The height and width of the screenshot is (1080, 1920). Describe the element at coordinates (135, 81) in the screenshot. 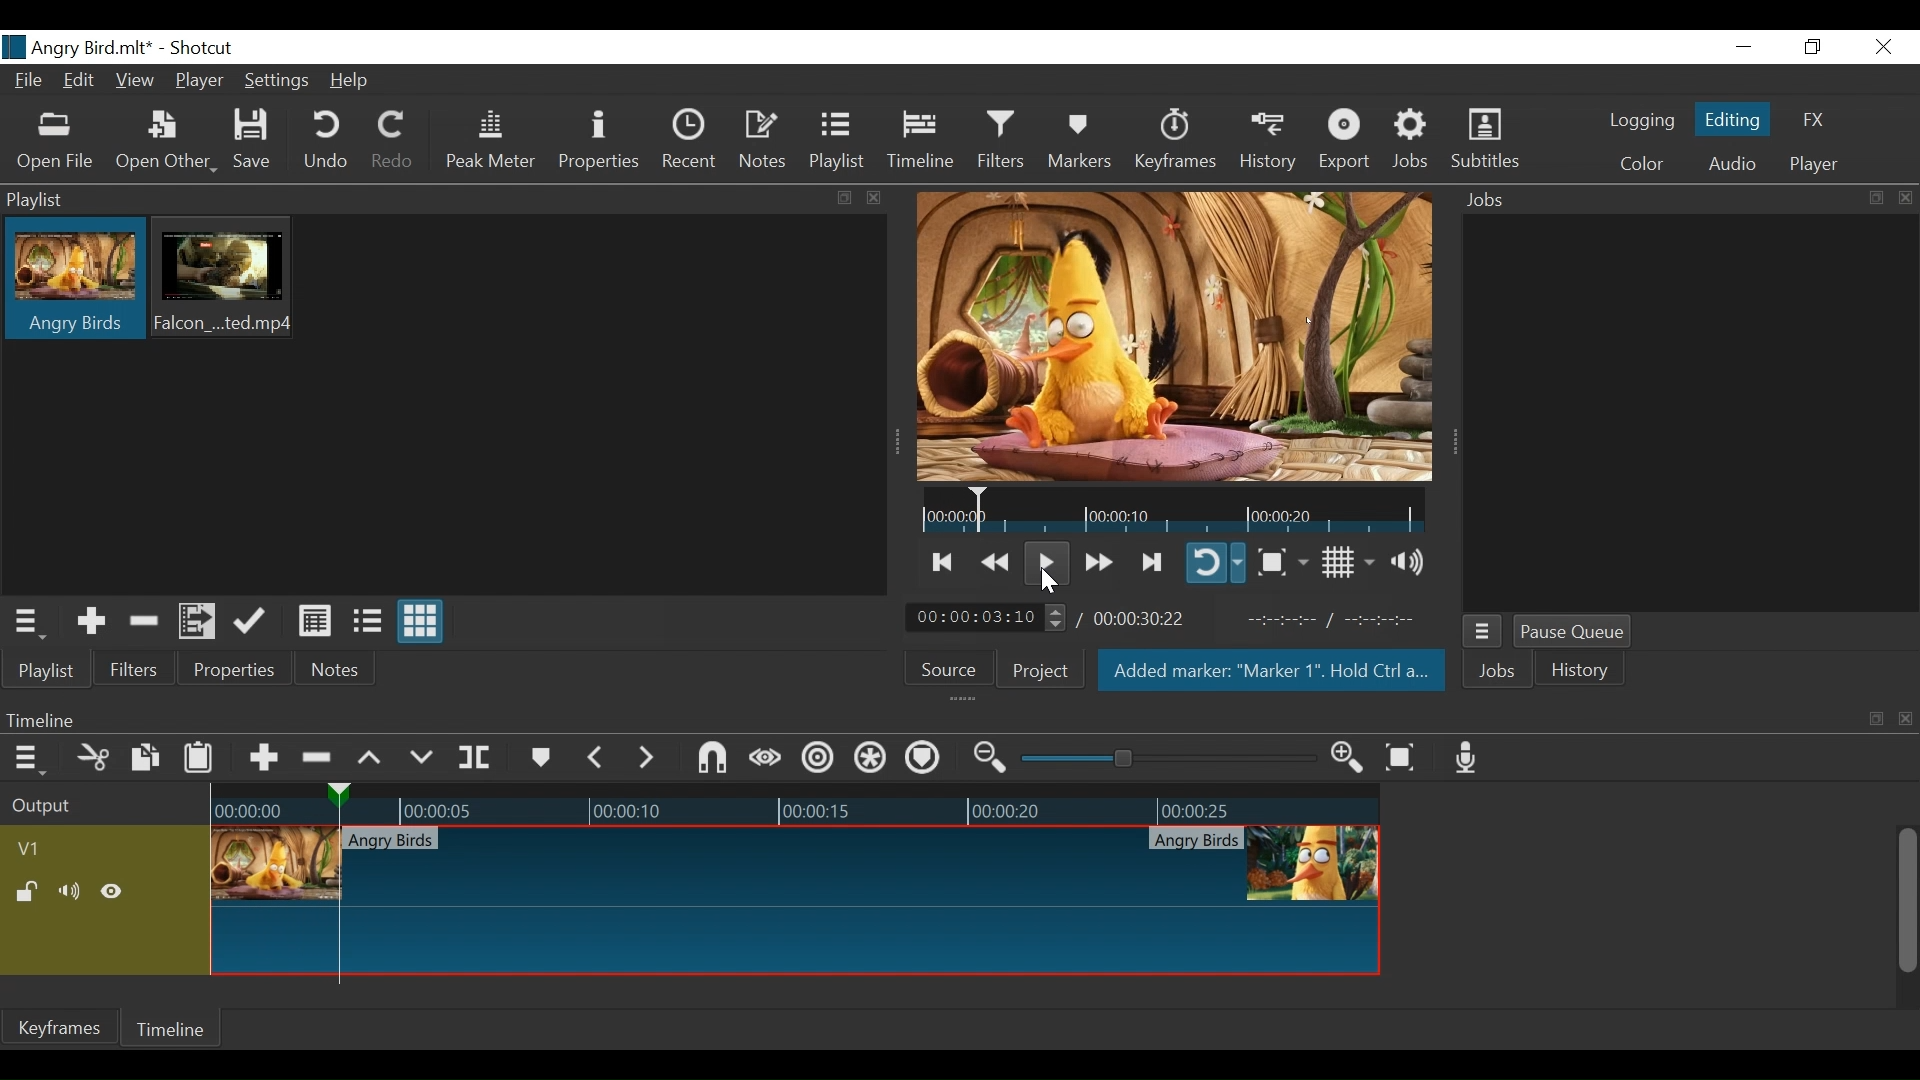

I see `View` at that location.